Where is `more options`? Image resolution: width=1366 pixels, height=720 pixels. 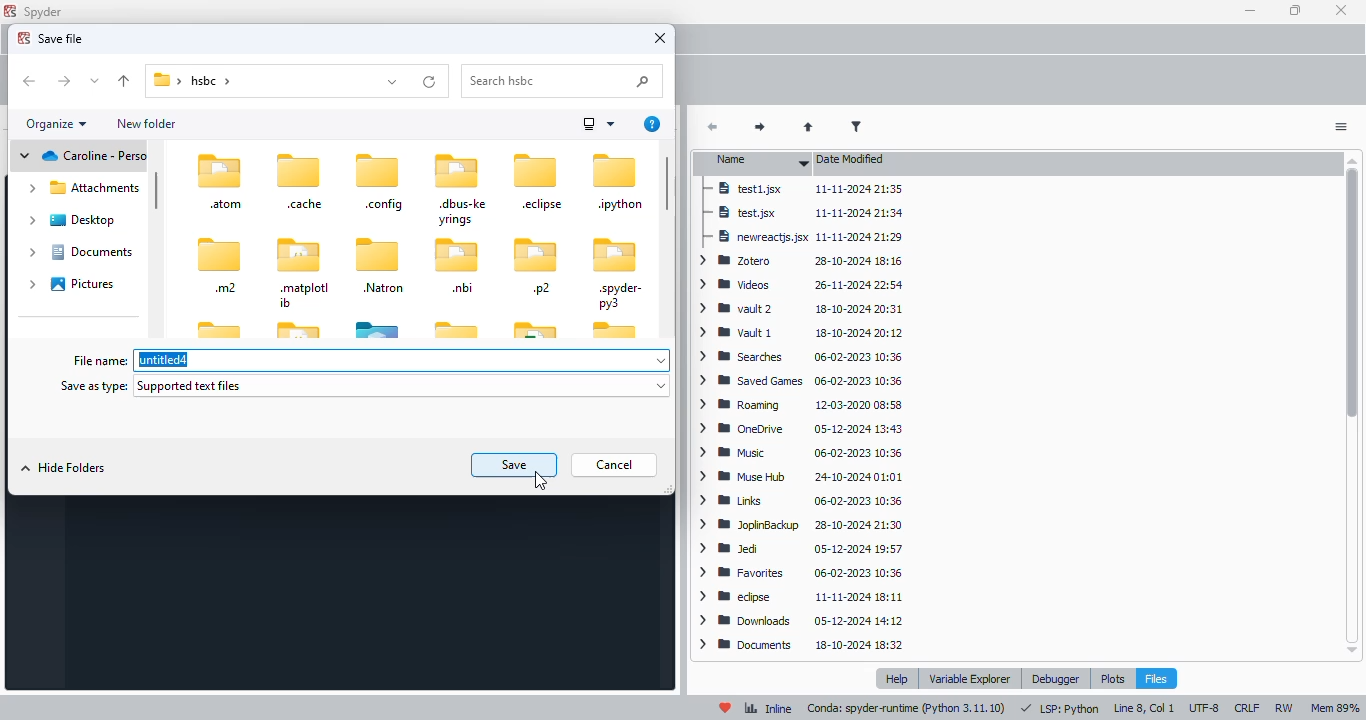 more options is located at coordinates (598, 124).